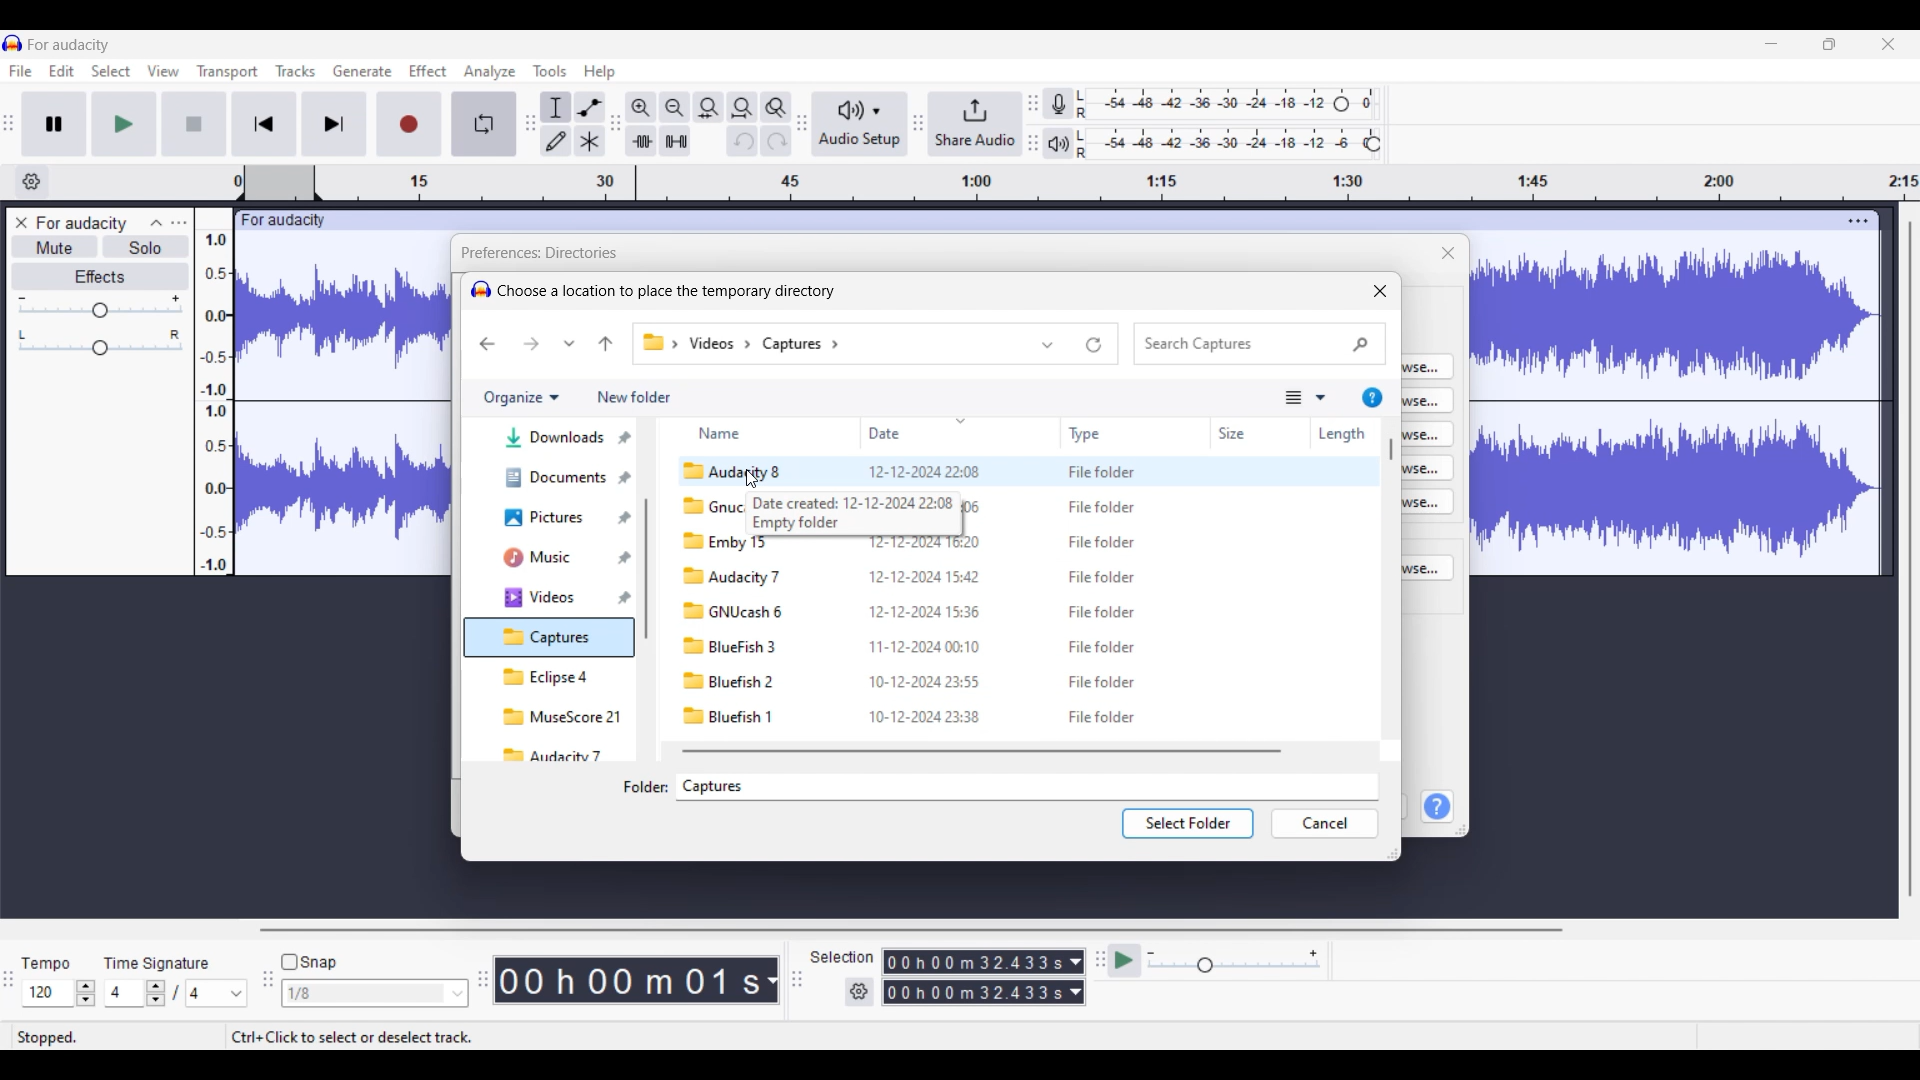 Image resolution: width=1920 pixels, height=1080 pixels. What do you see at coordinates (550, 756) in the screenshot?
I see `audacity 7` at bounding box center [550, 756].